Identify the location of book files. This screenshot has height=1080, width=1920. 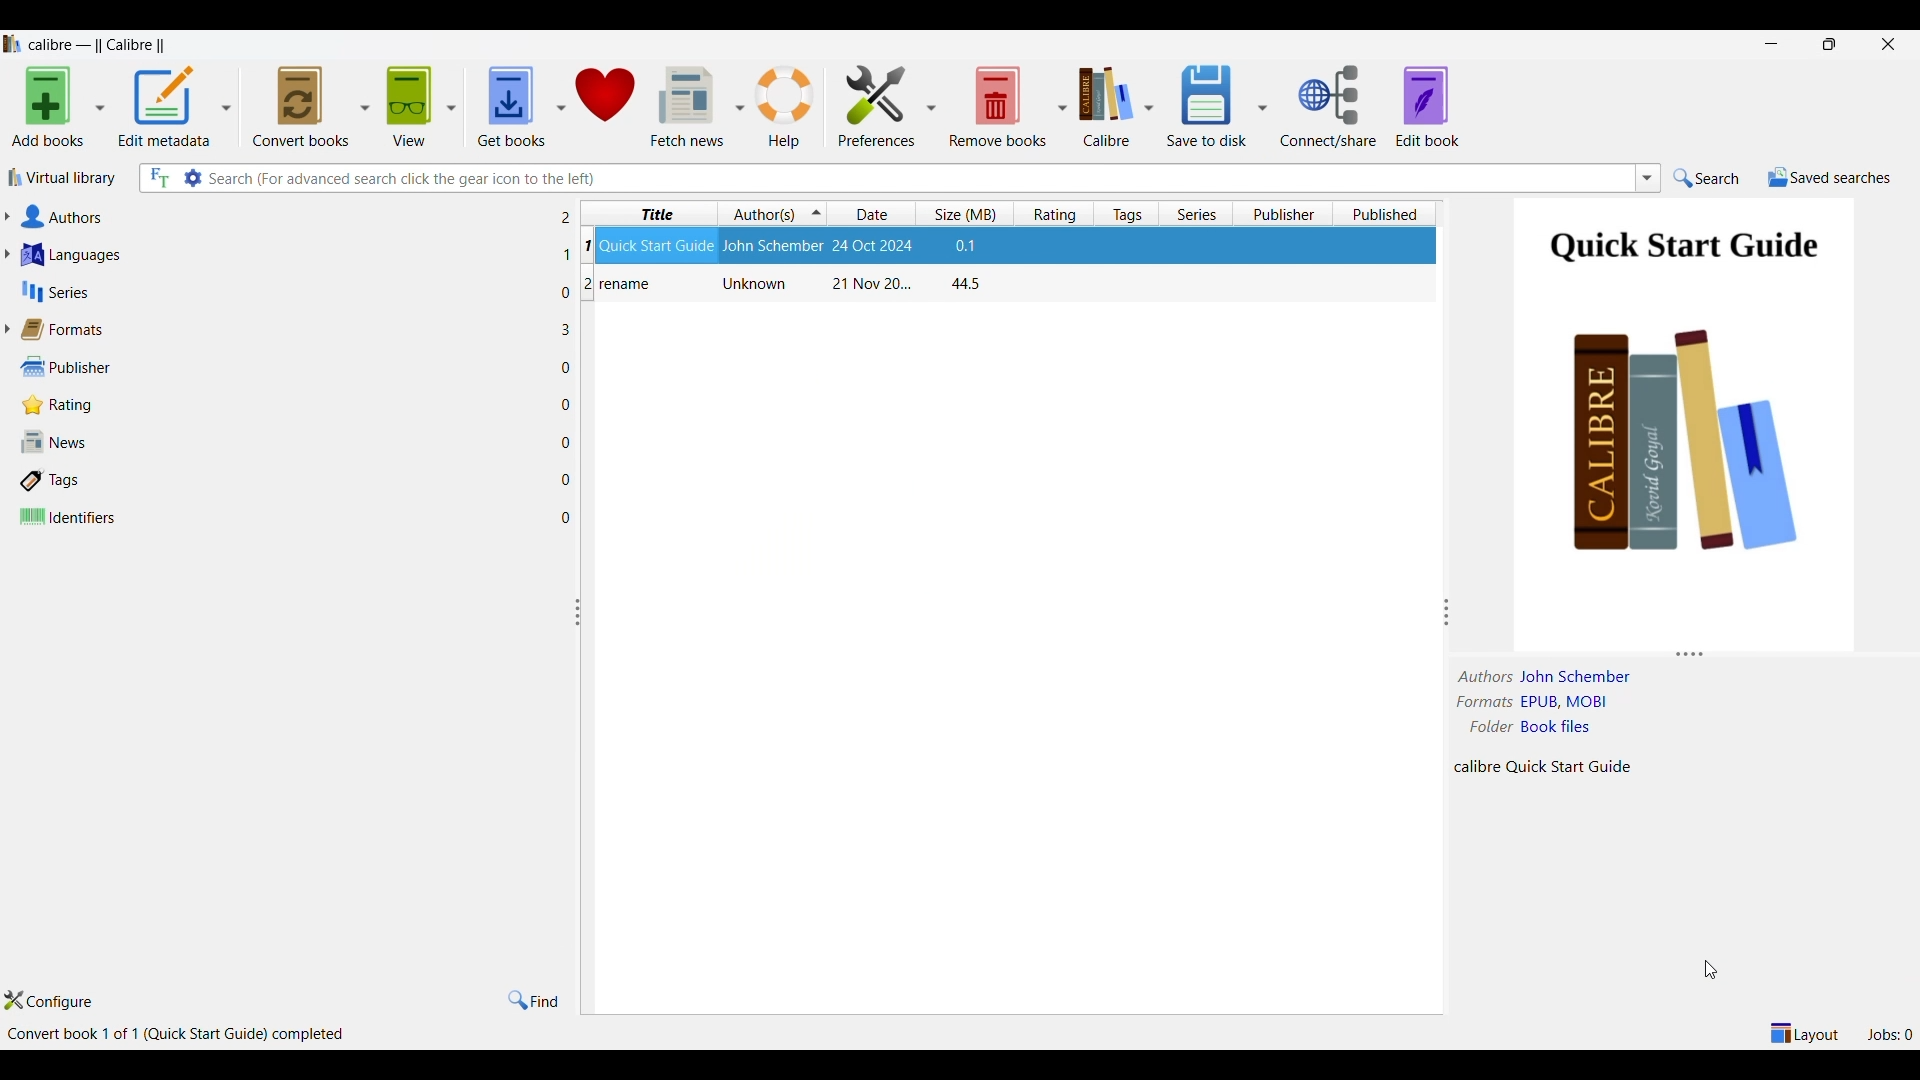
(1555, 727).